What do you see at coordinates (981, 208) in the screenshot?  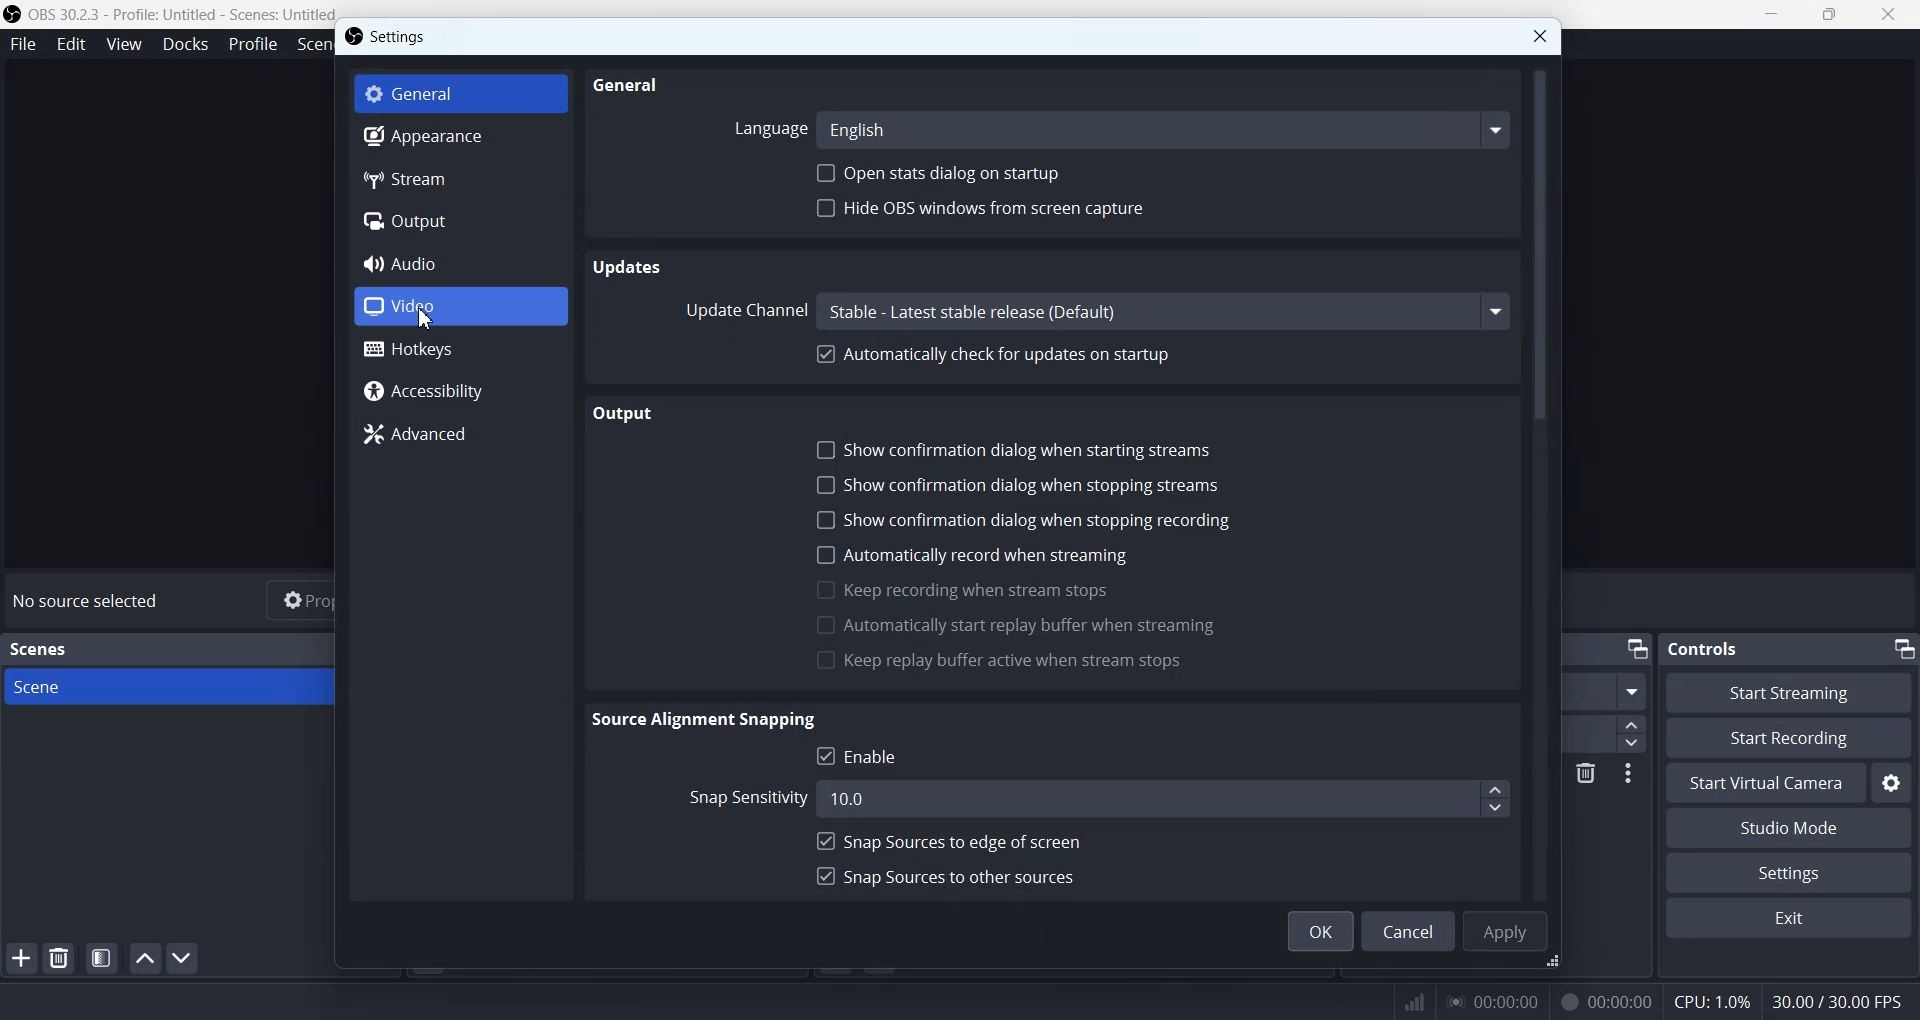 I see `Hide OBS Windows From Screen Capture` at bounding box center [981, 208].